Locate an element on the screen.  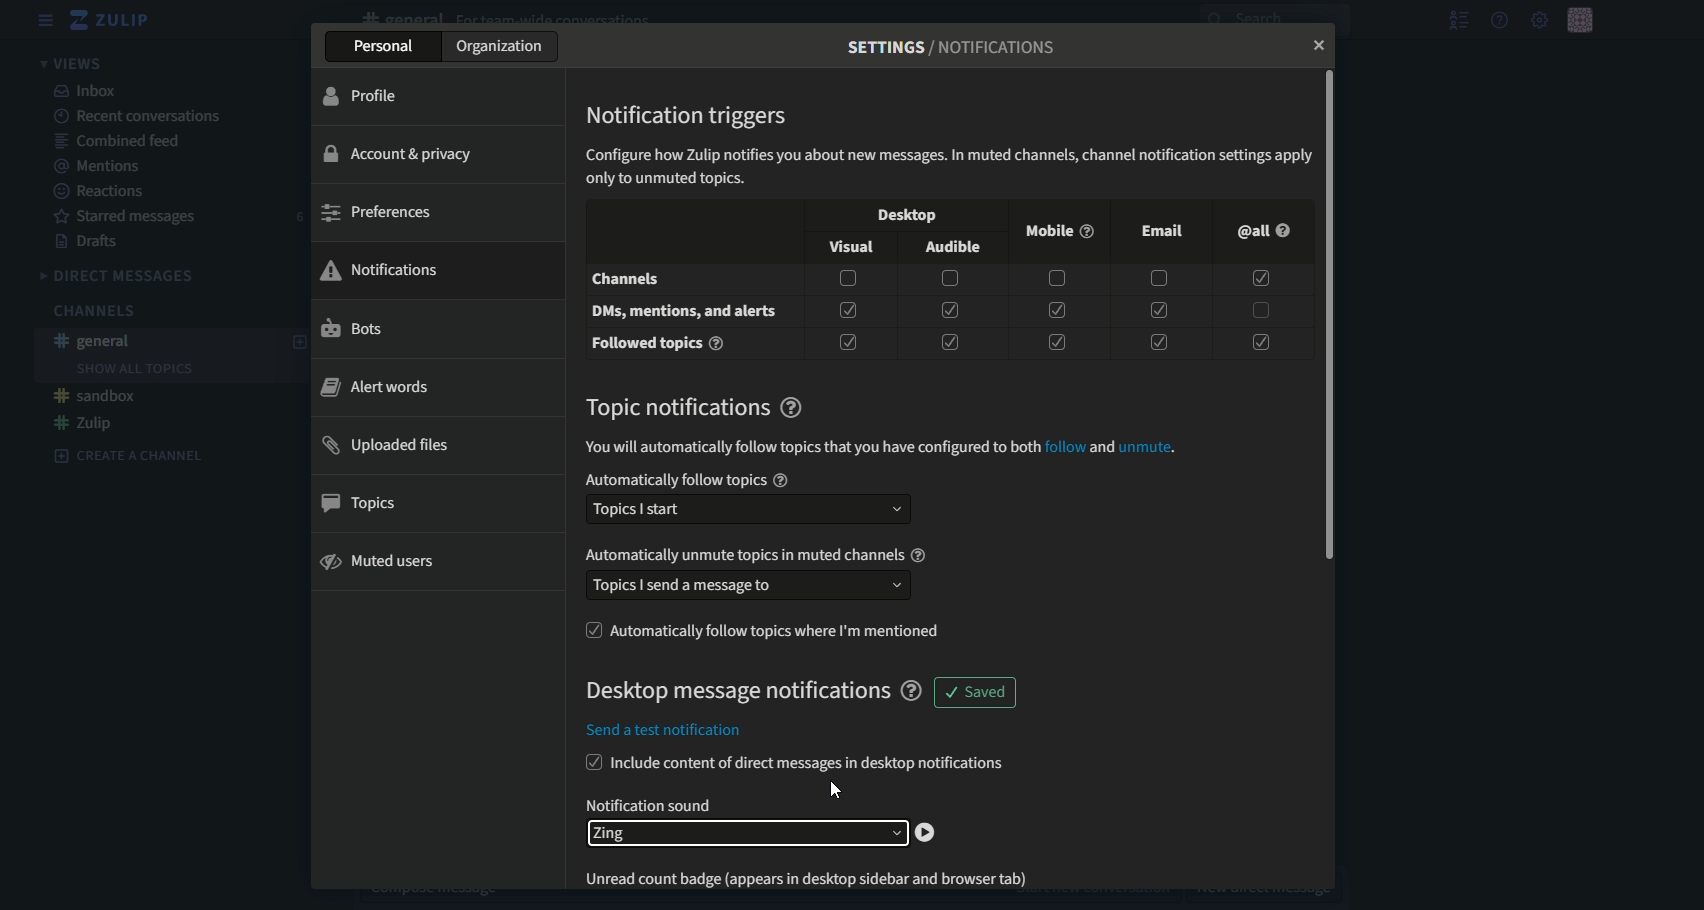
text is located at coordinates (733, 692).